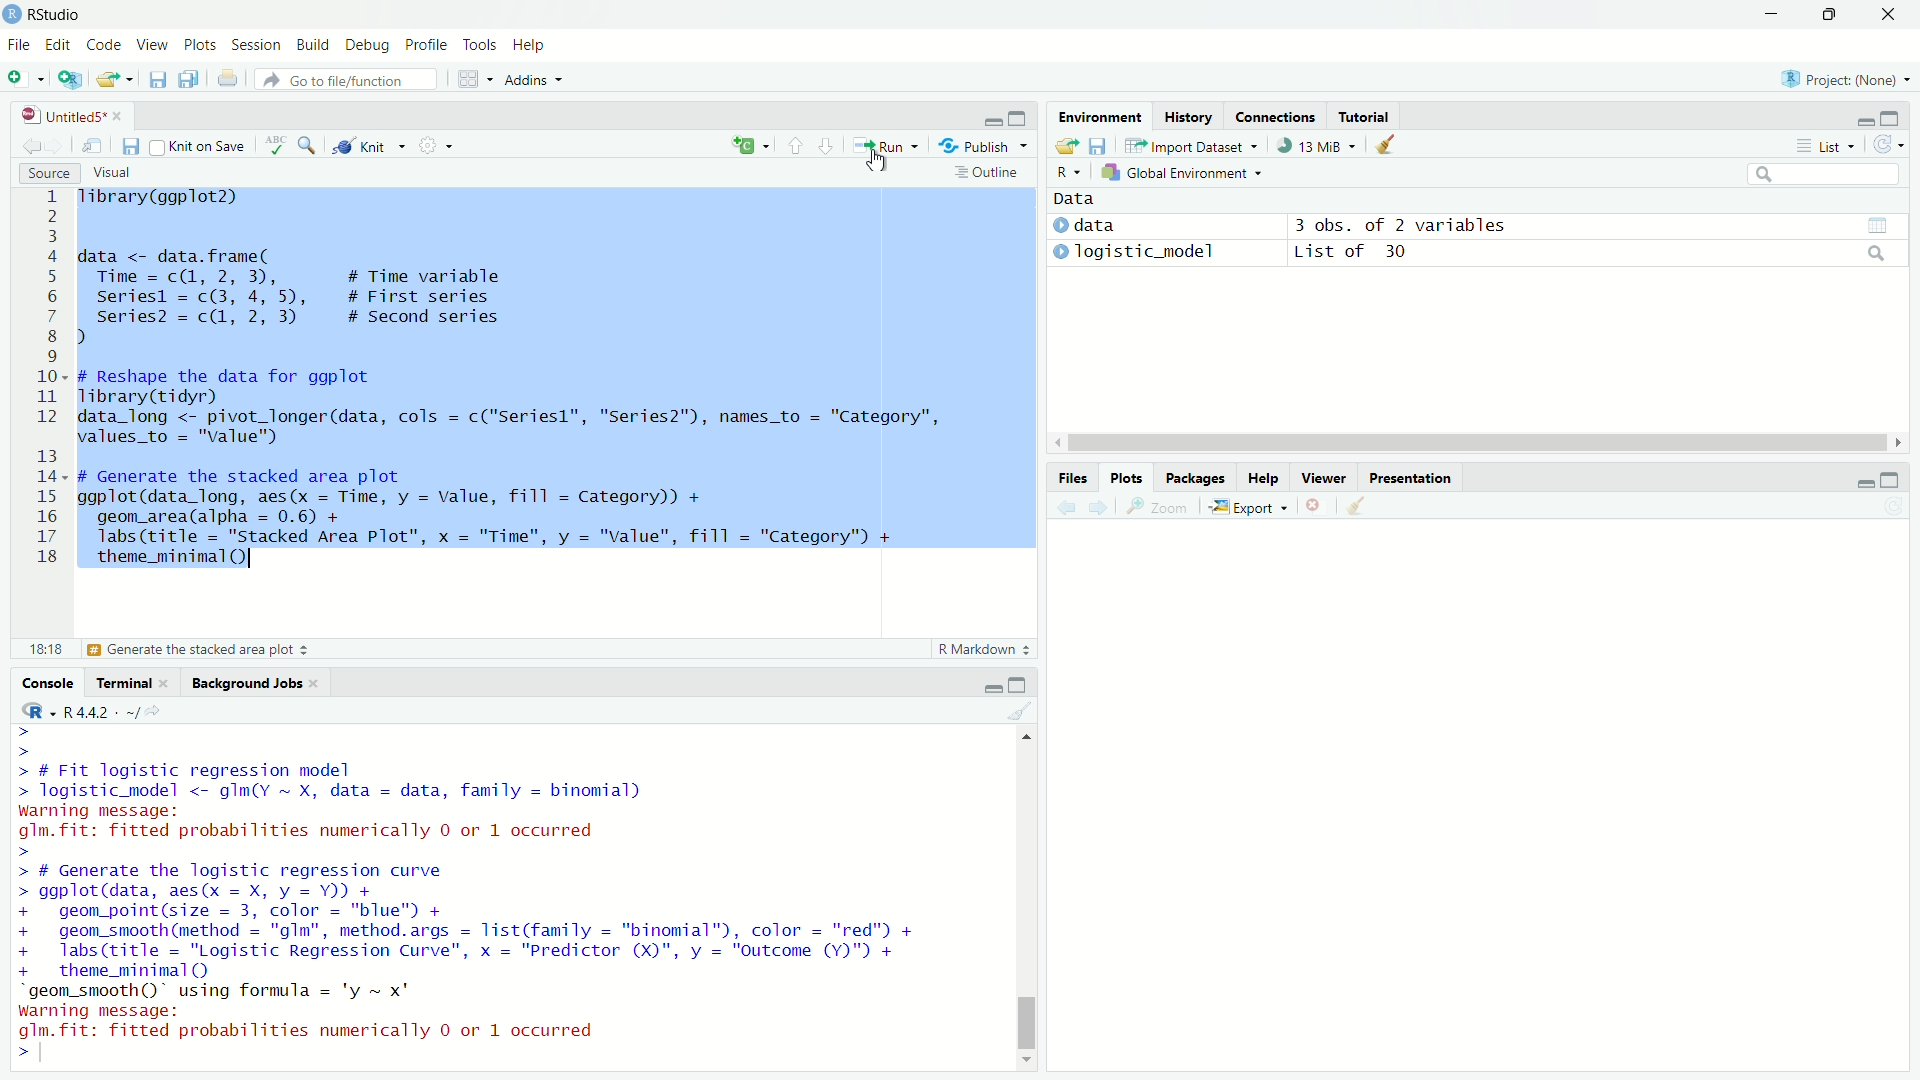  Describe the element at coordinates (311, 146) in the screenshot. I see `zoom` at that location.